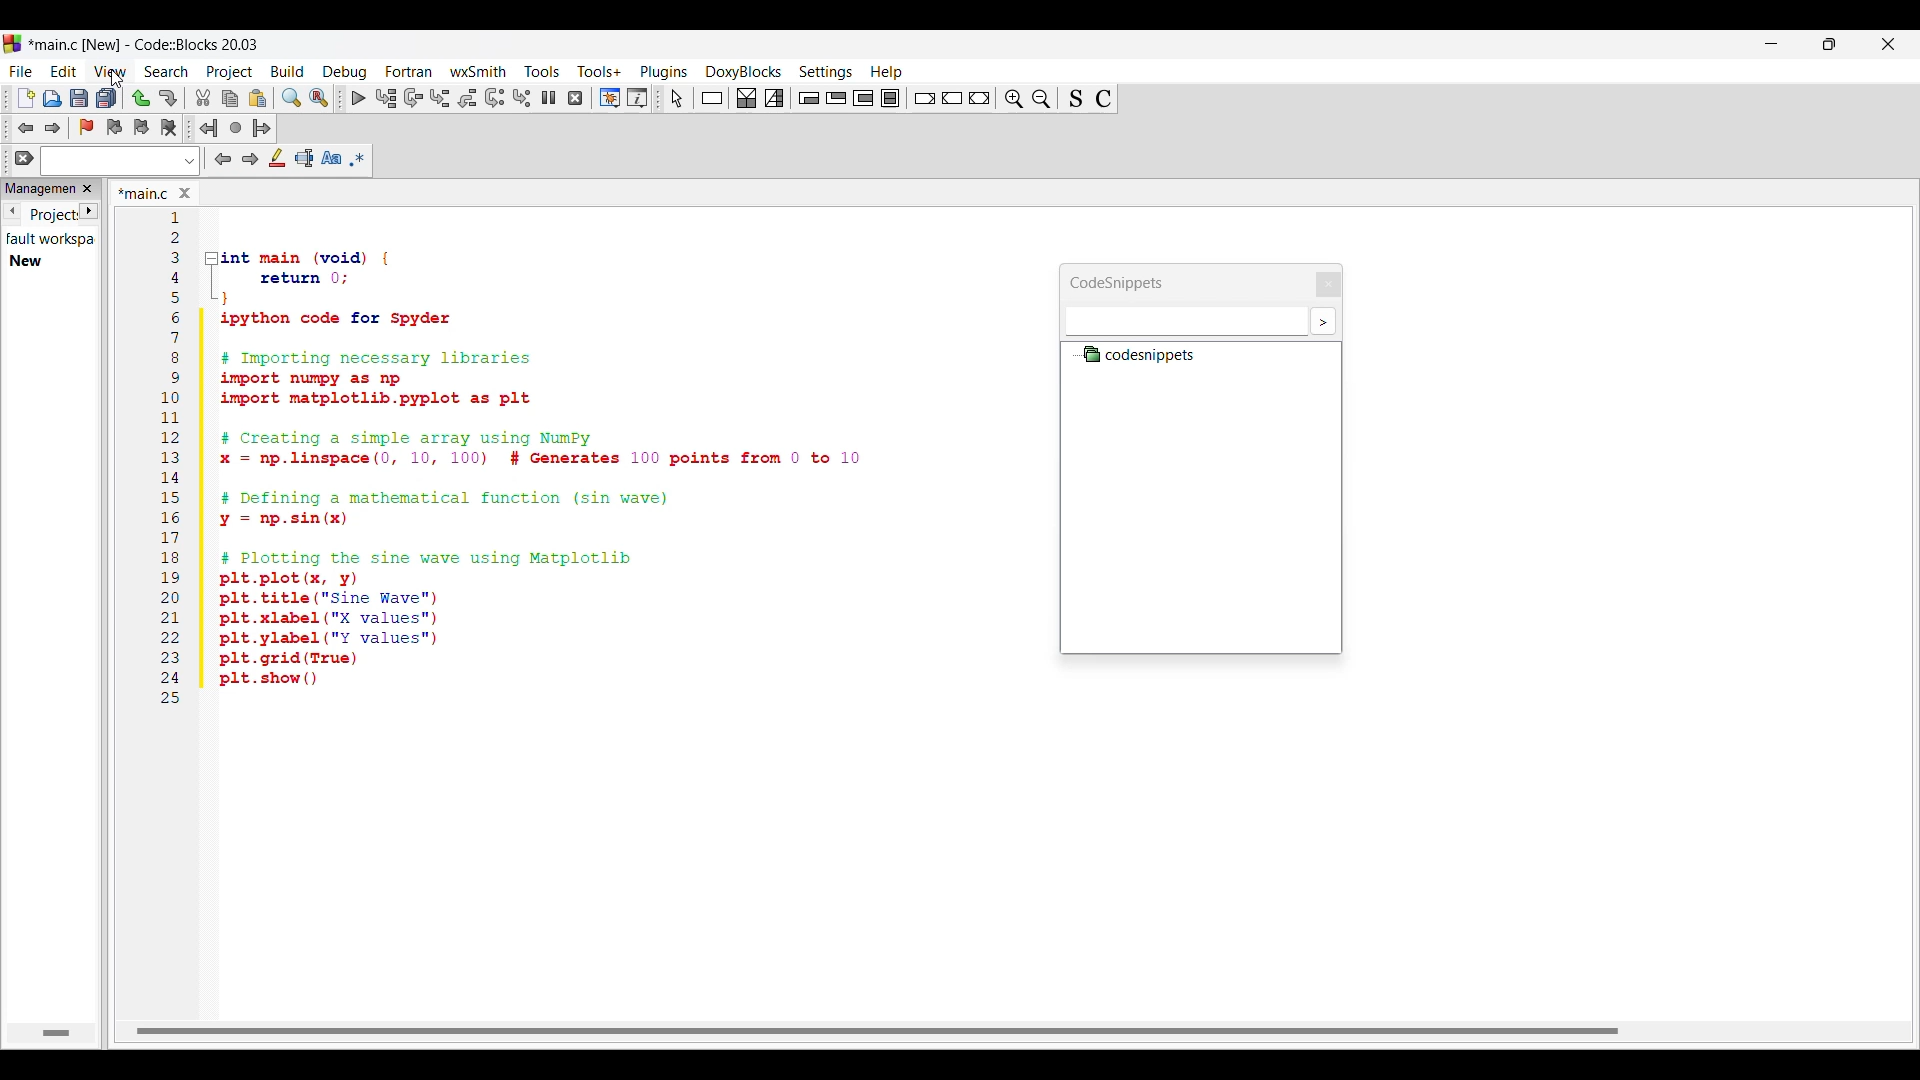 The image size is (1920, 1080). I want to click on Match case, so click(332, 158).